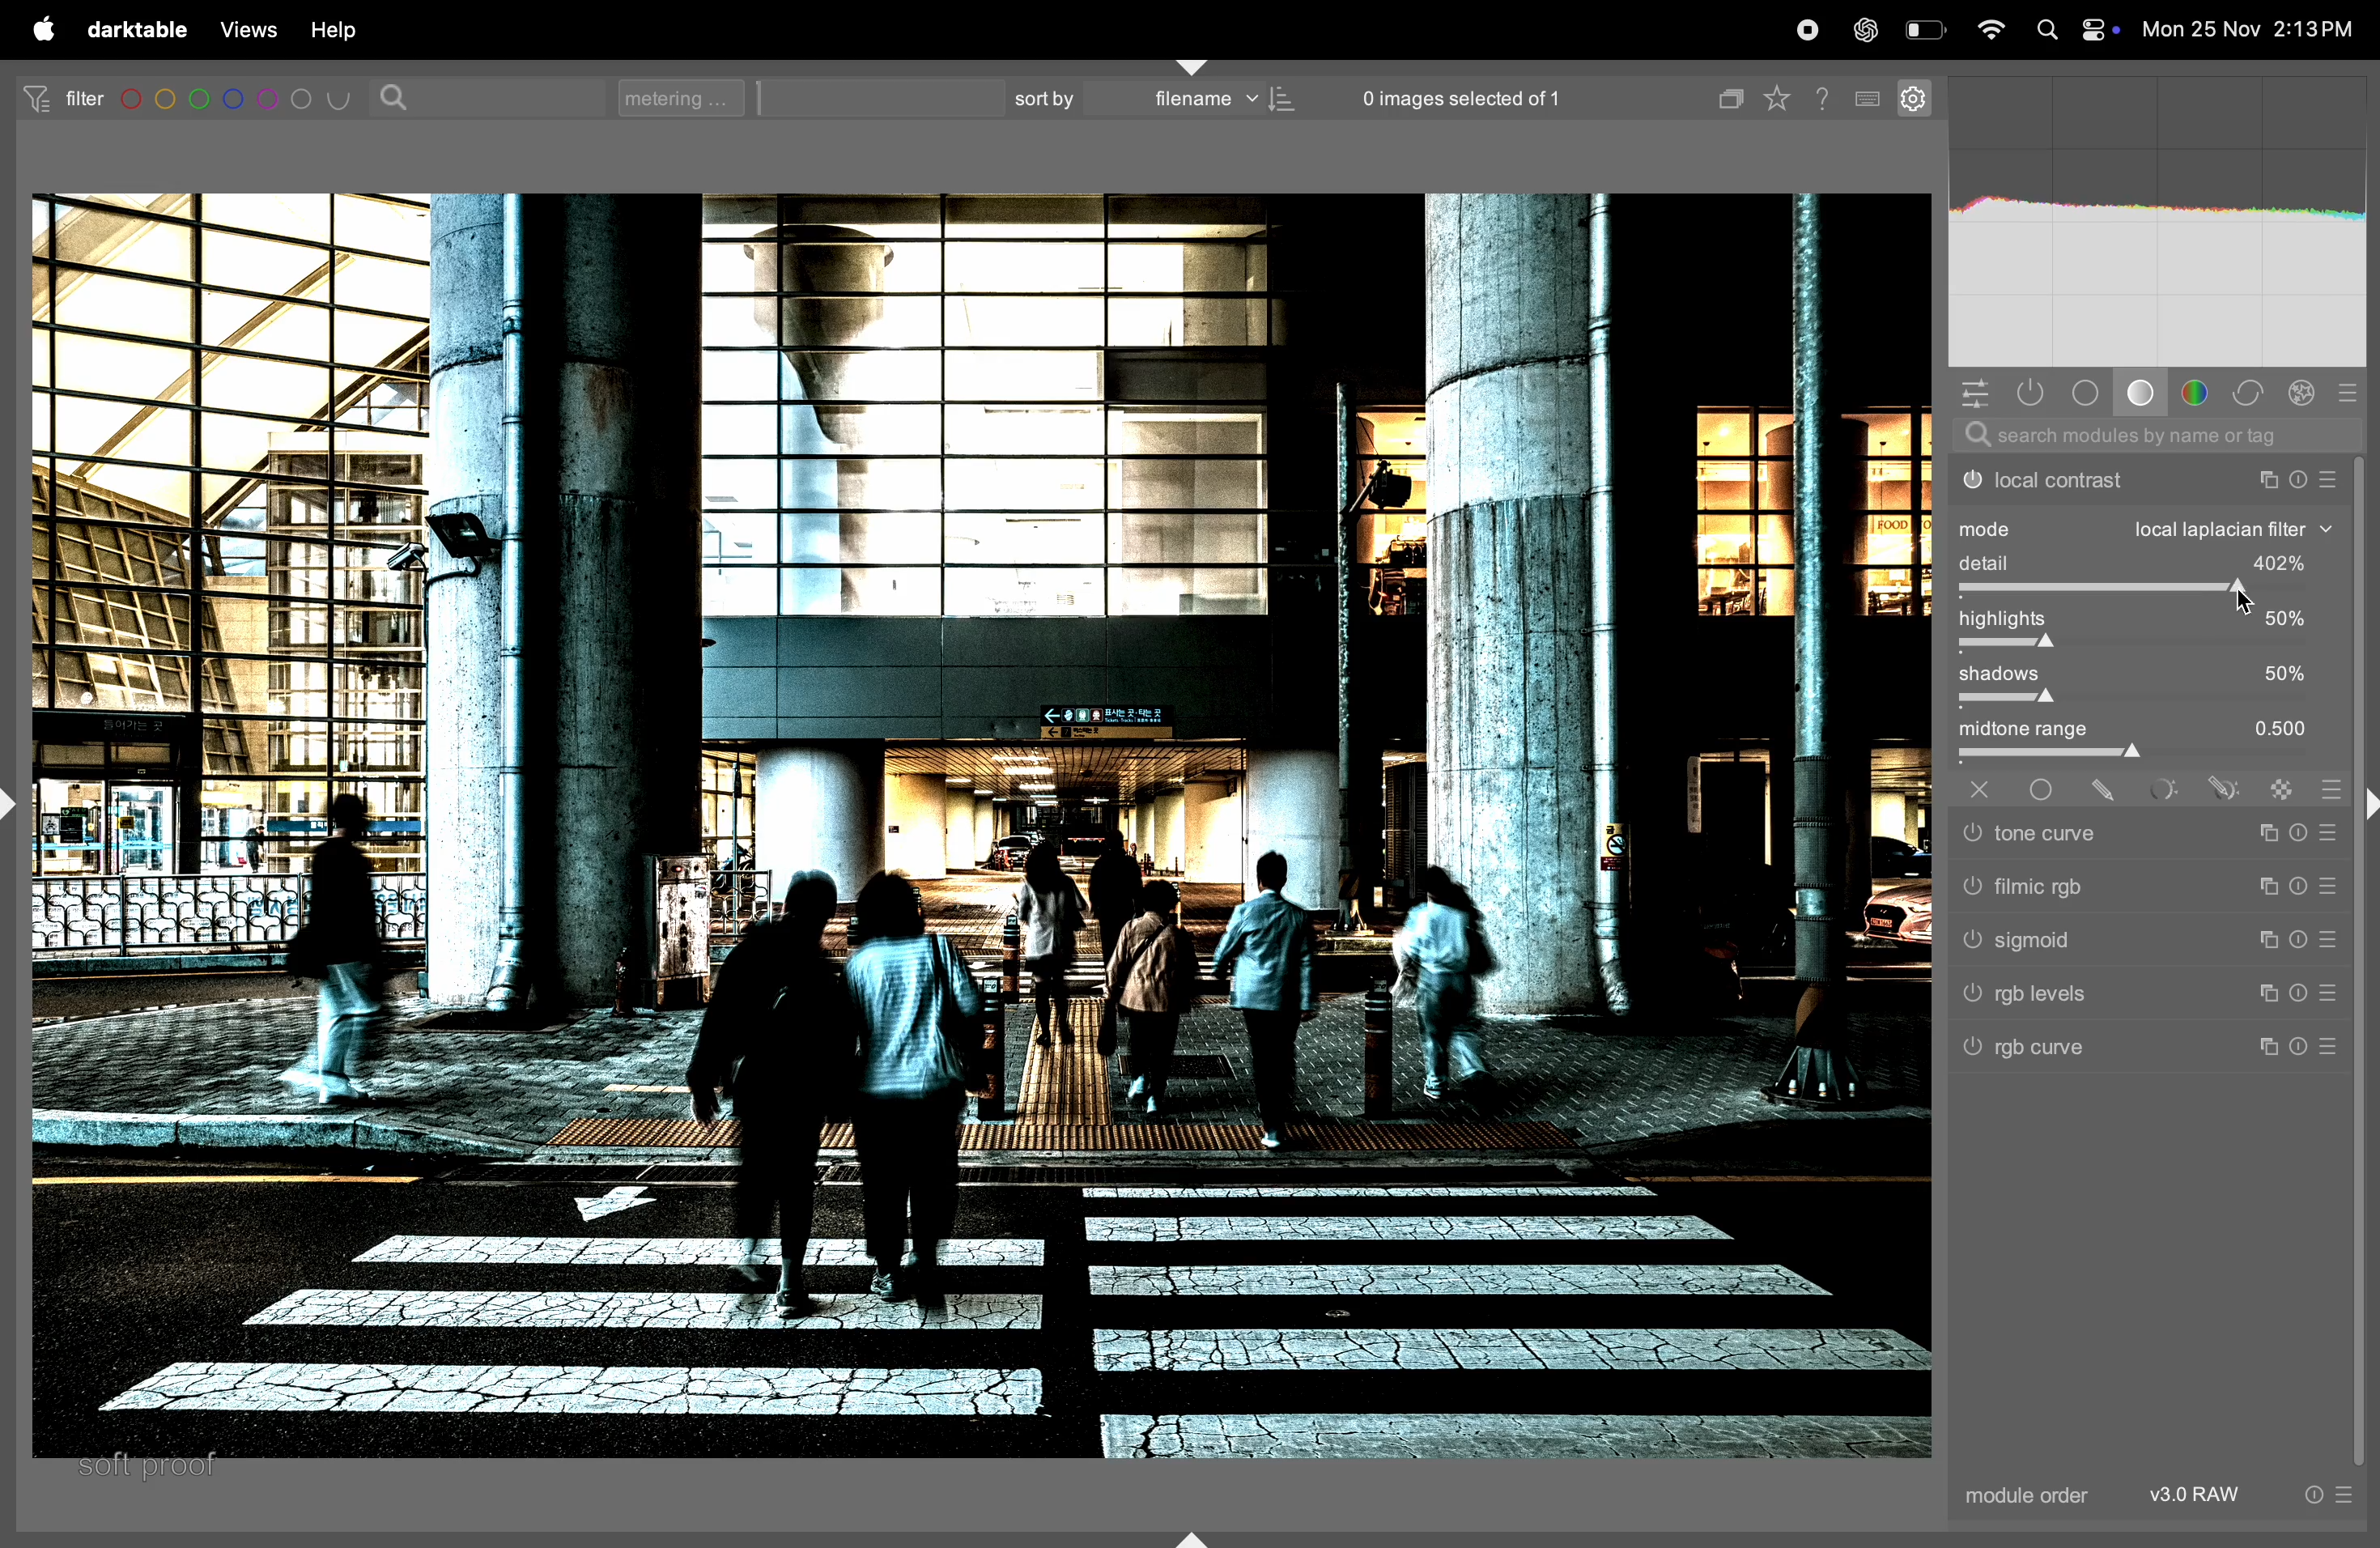  Describe the element at coordinates (970, 828) in the screenshot. I see `image` at that location.